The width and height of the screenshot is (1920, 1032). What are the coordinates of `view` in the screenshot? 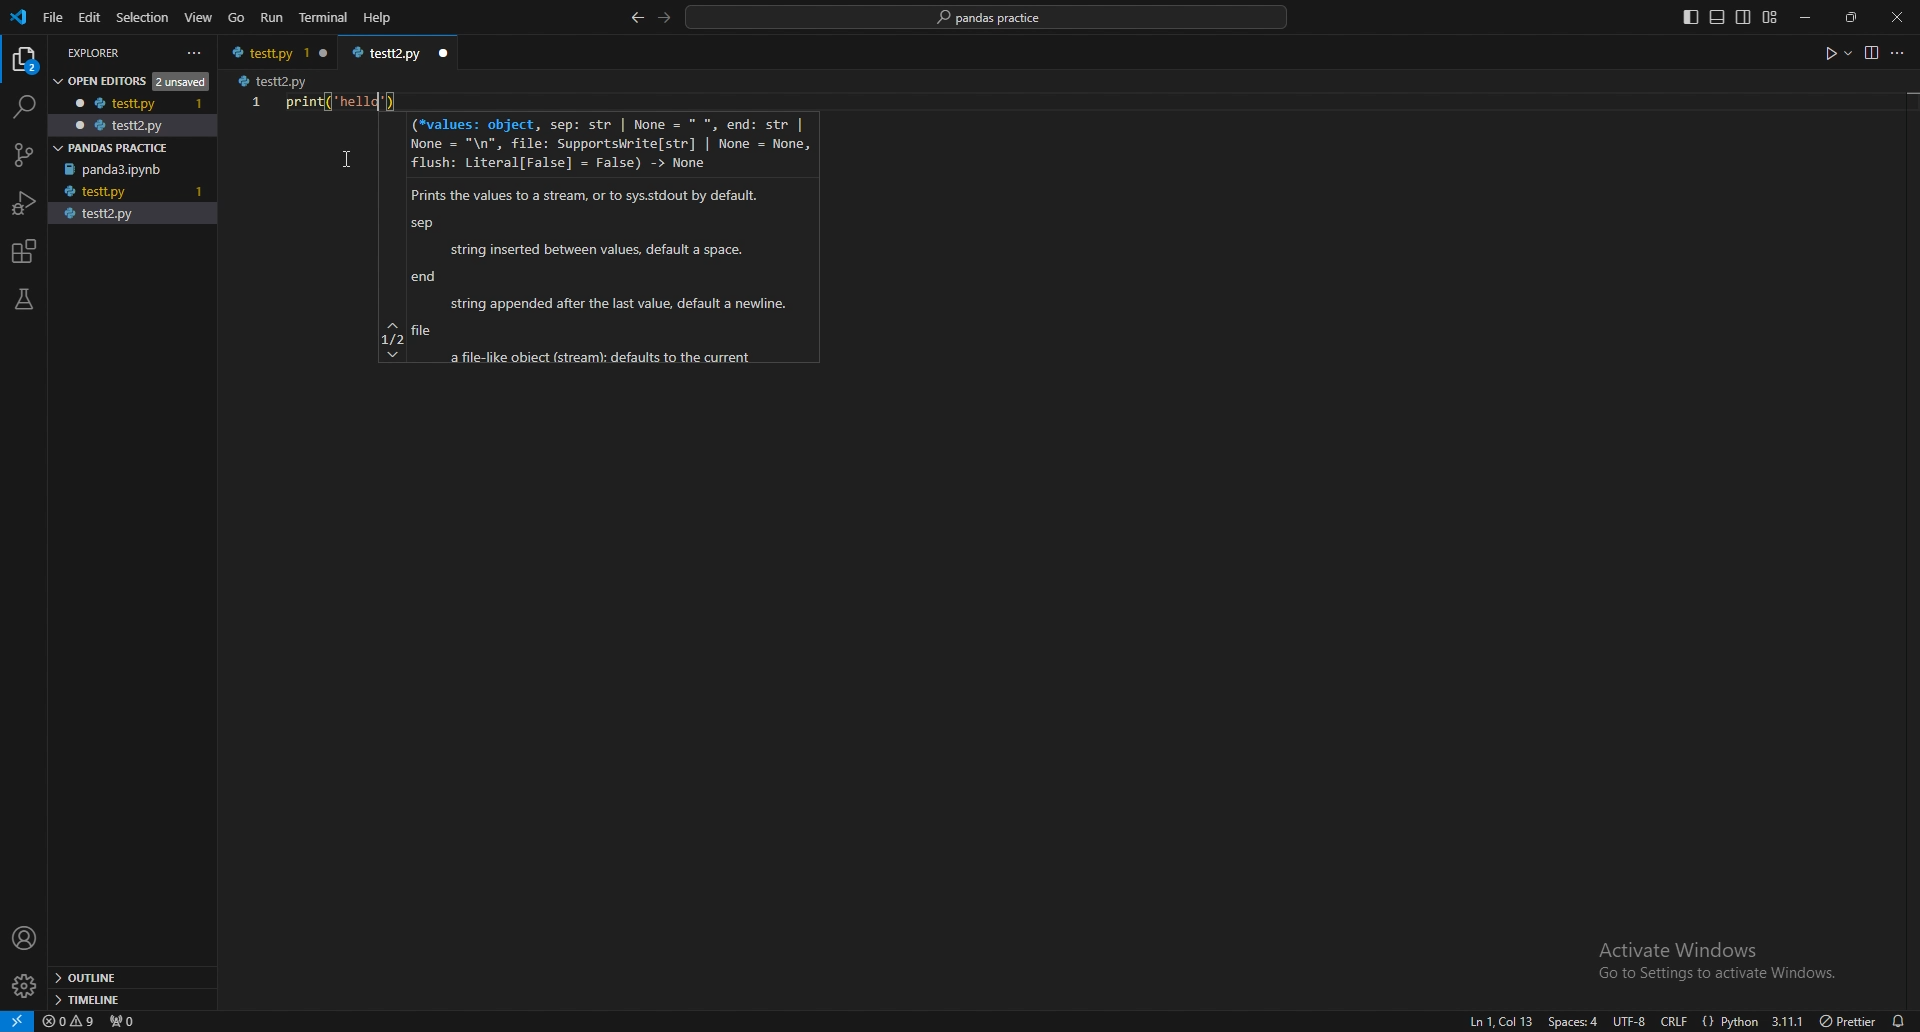 It's located at (1870, 52).